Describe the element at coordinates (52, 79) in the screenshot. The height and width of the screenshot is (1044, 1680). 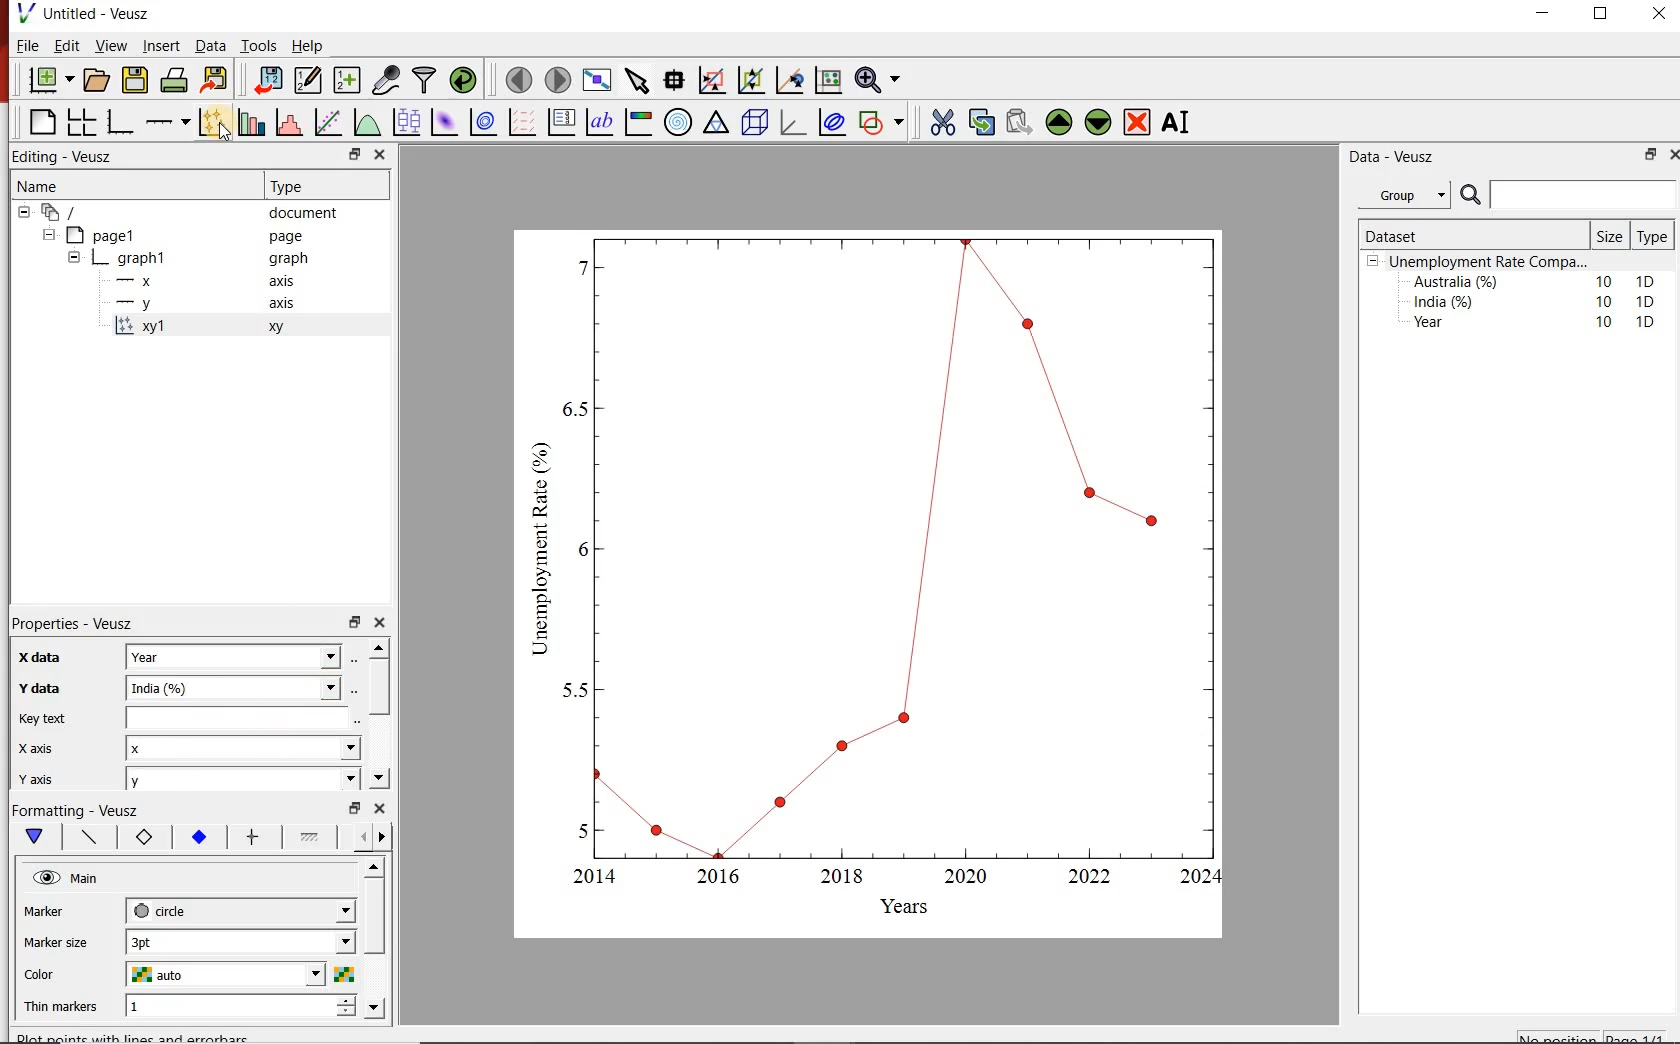
I see `new document` at that location.